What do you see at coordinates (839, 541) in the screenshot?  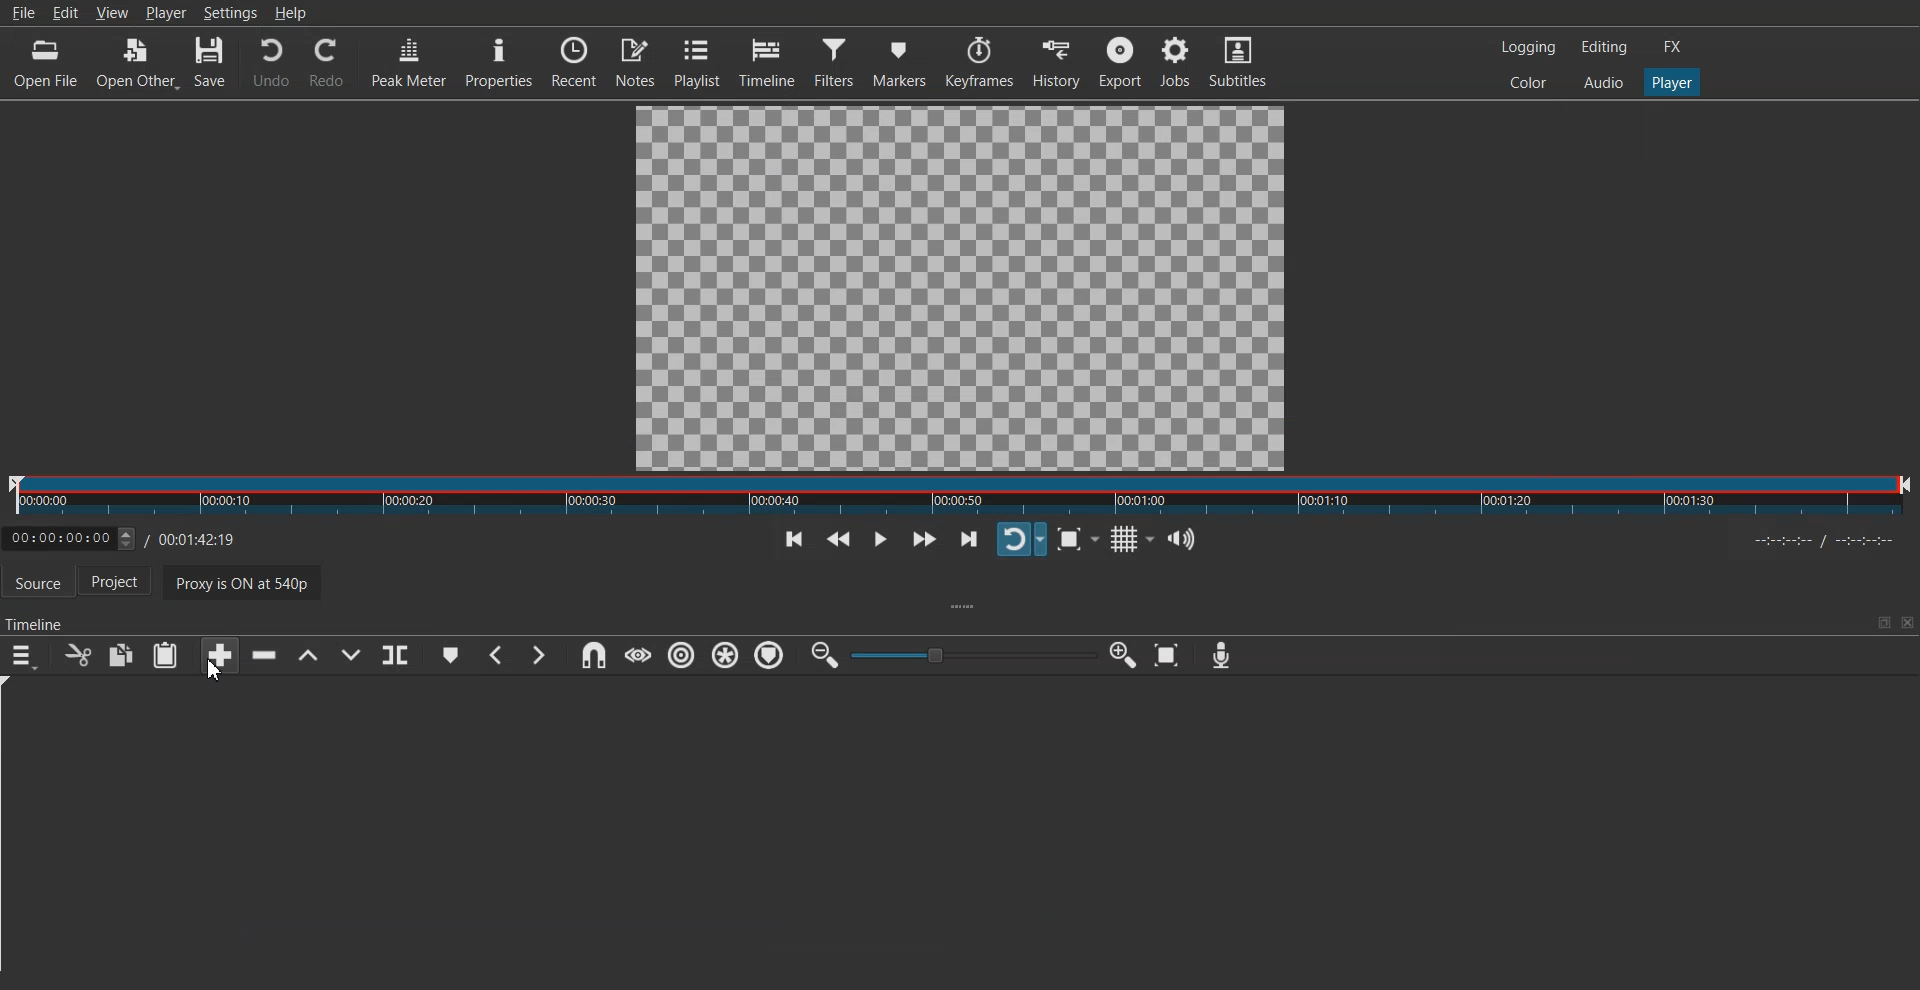 I see `Play quickly backwards` at bounding box center [839, 541].